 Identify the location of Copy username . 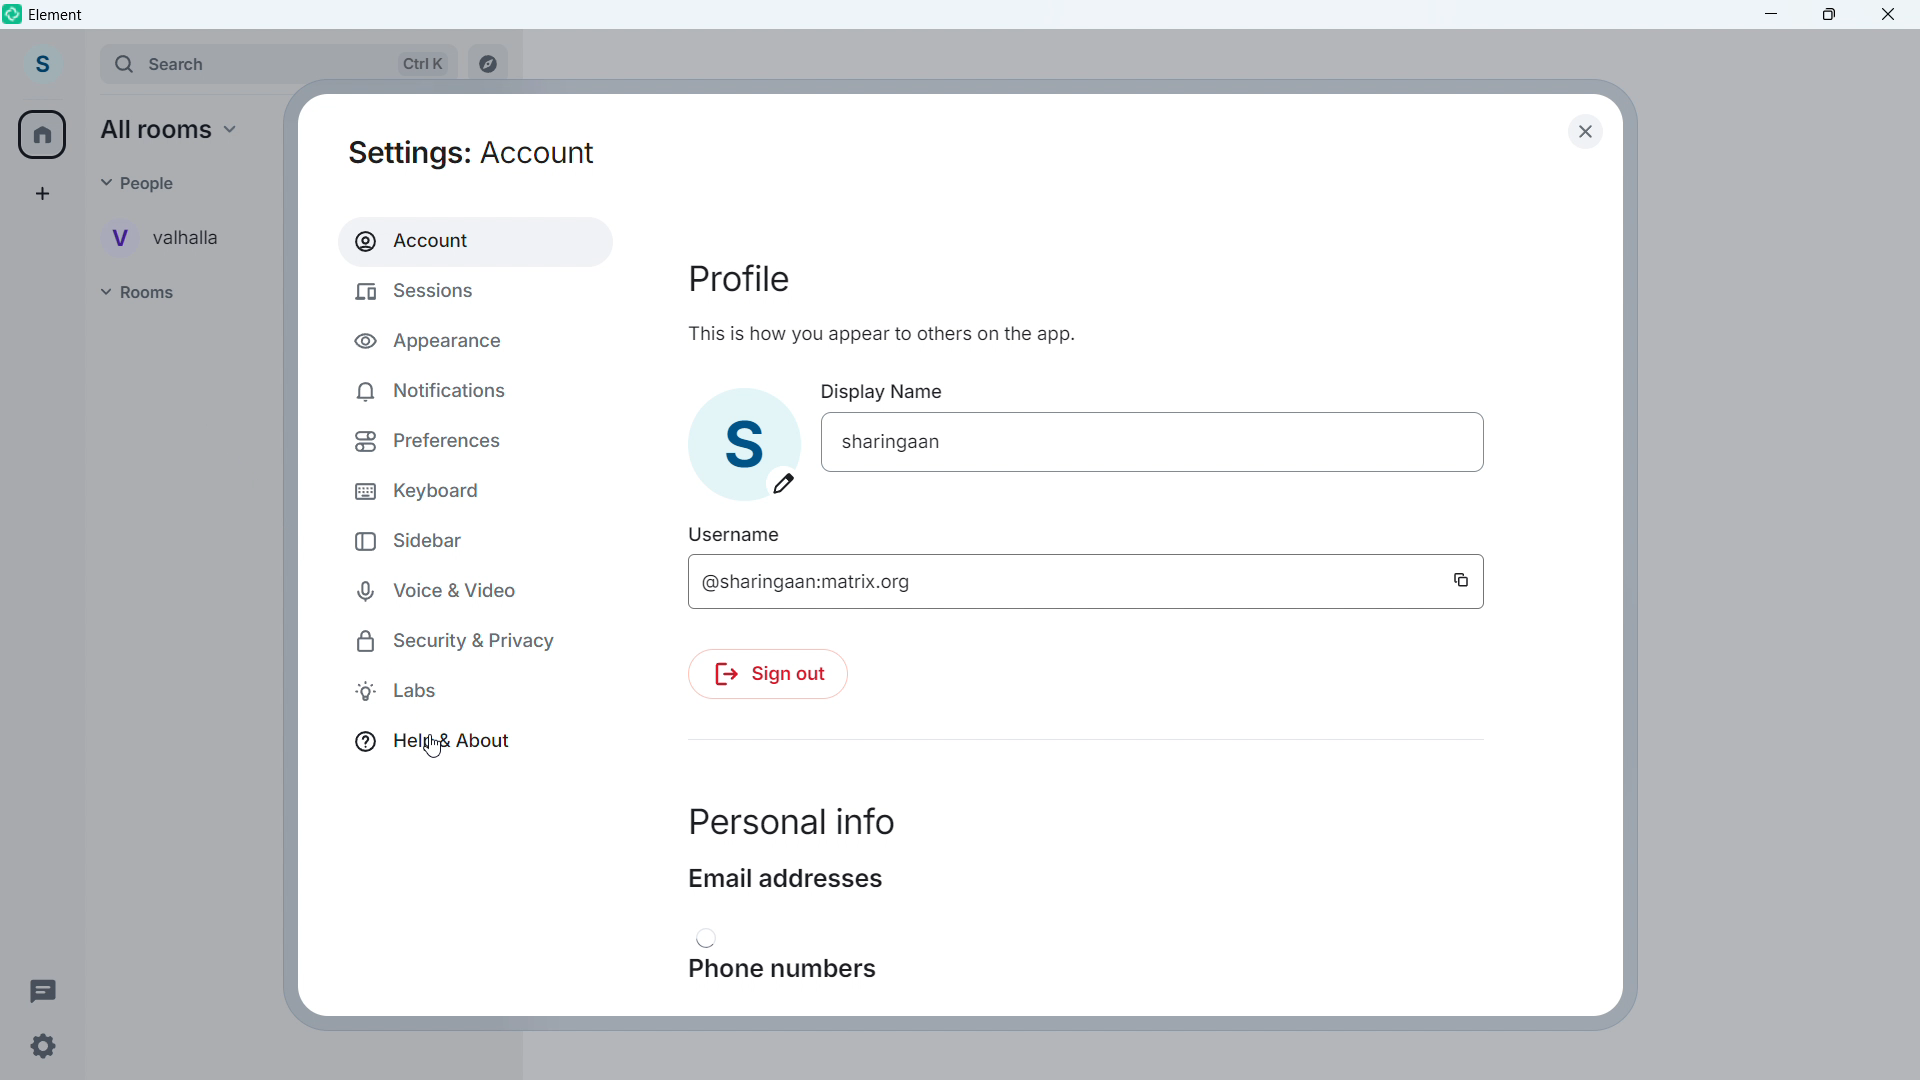
(1450, 582).